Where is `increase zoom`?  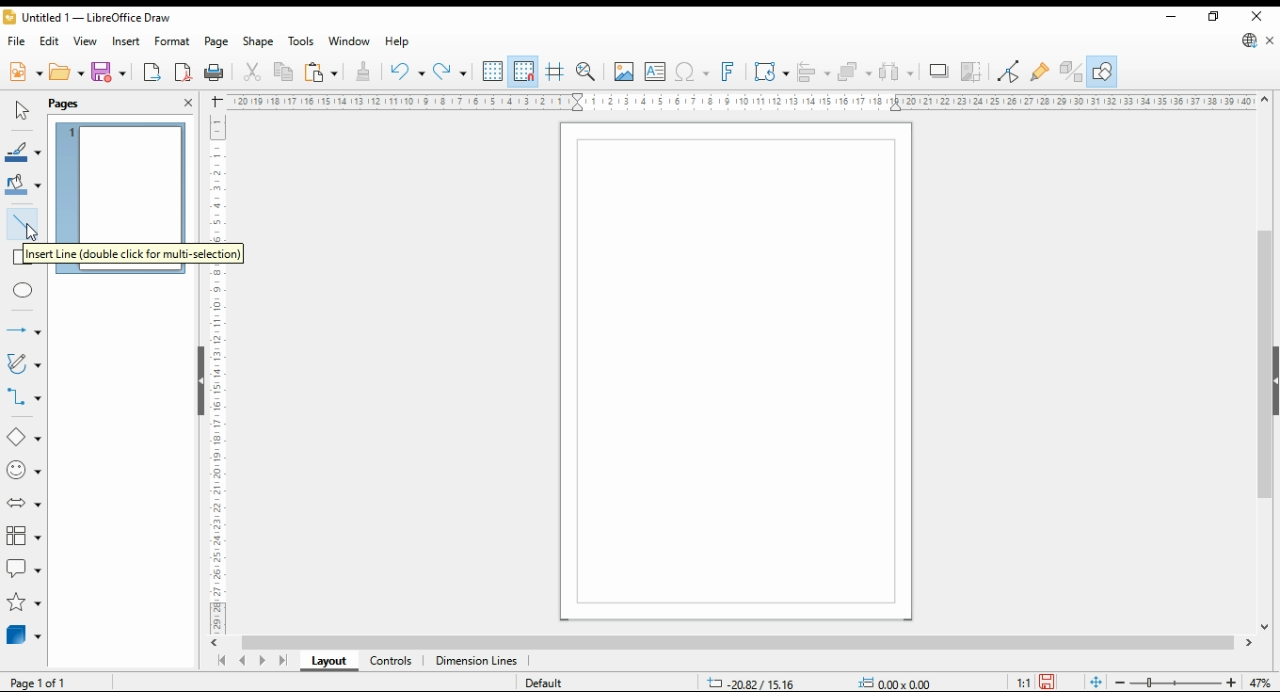
increase zoom is located at coordinates (1235, 683).